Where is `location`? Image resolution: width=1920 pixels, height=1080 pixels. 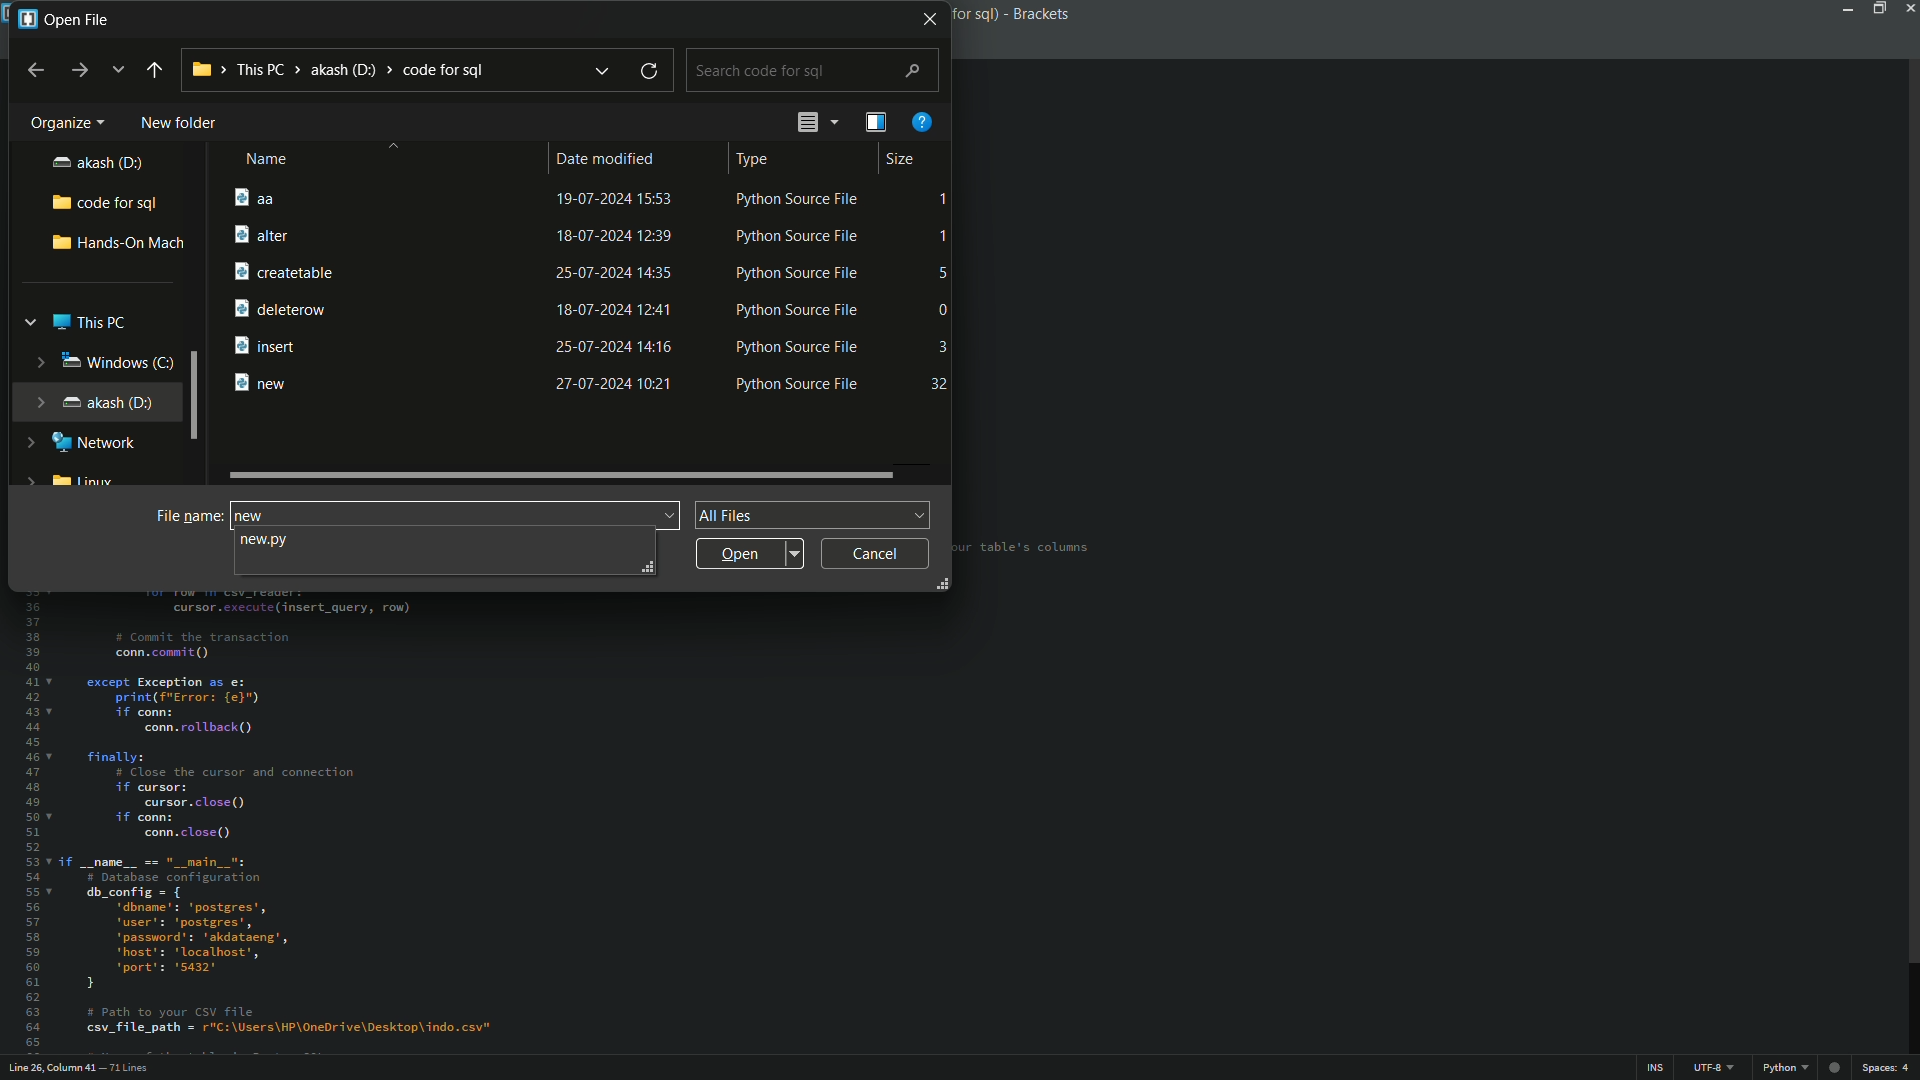 location is located at coordinates (338, 70).